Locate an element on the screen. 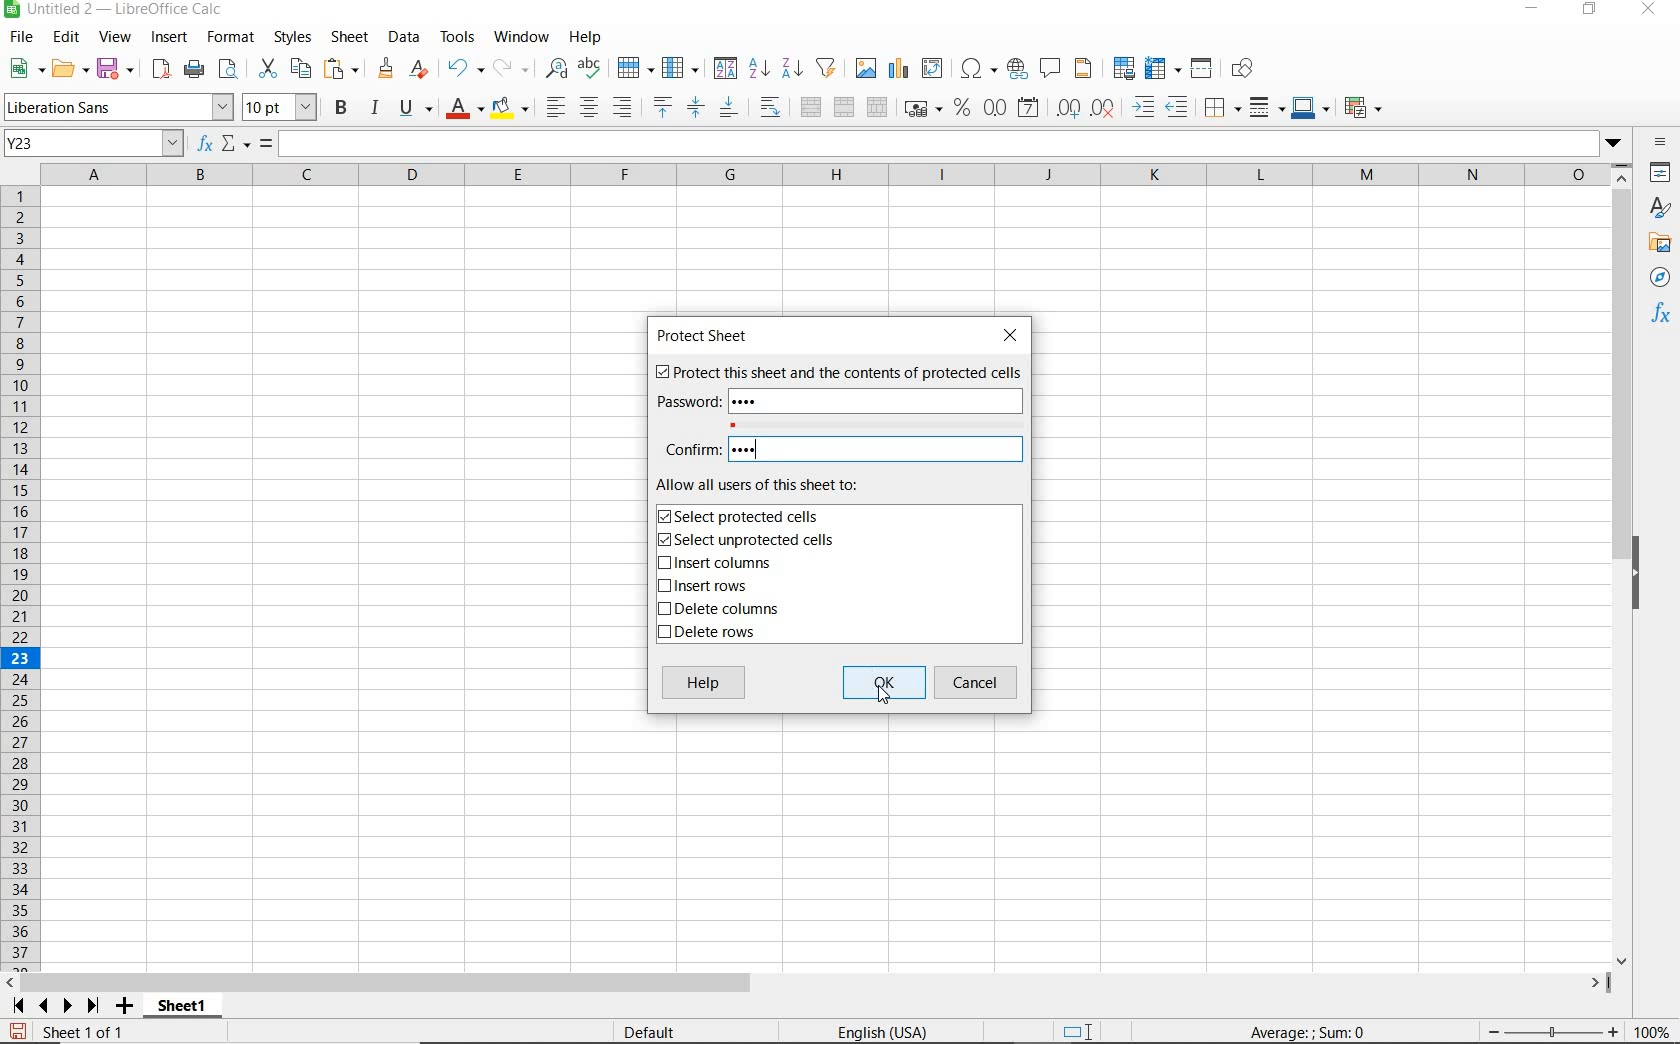 The image size is (1680, 1044). ZOOM FACTOR is located at coordinates (1653, 1033).